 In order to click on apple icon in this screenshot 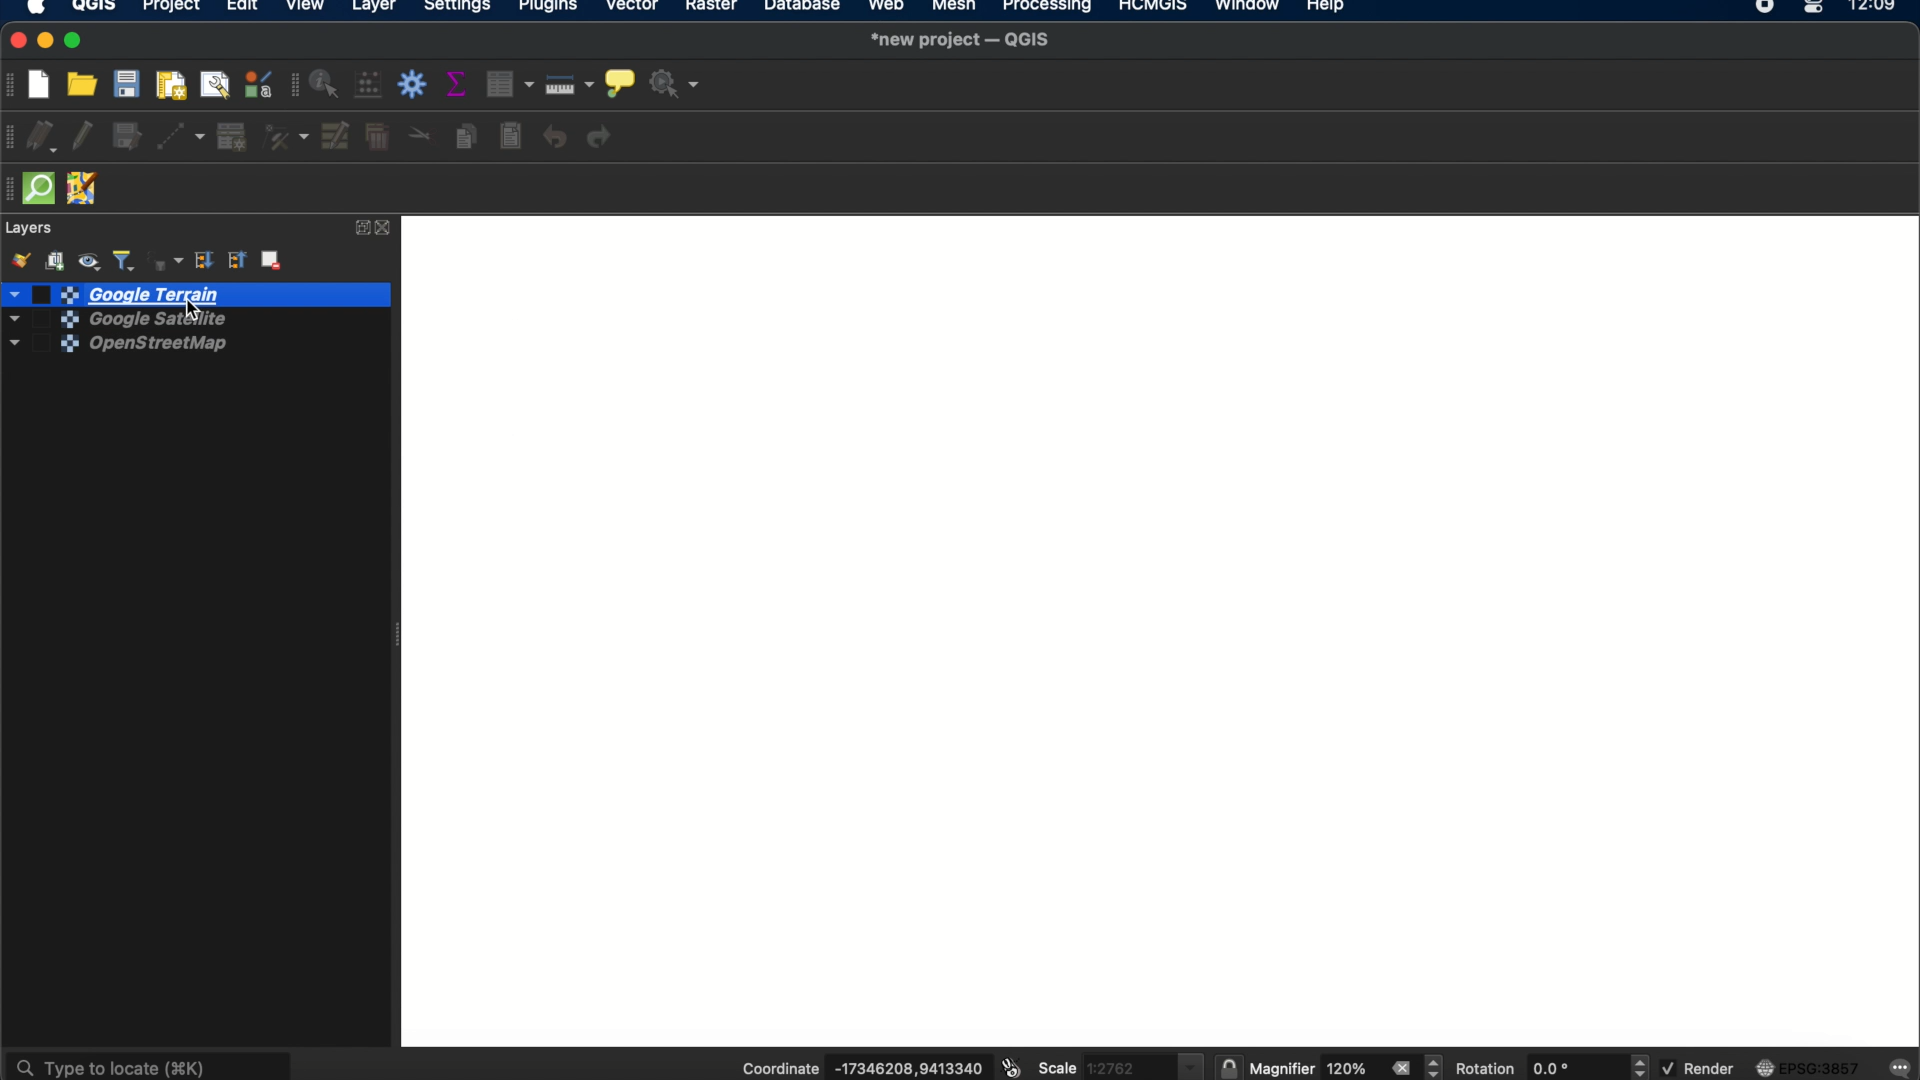, I will do `click(43, 9)`.